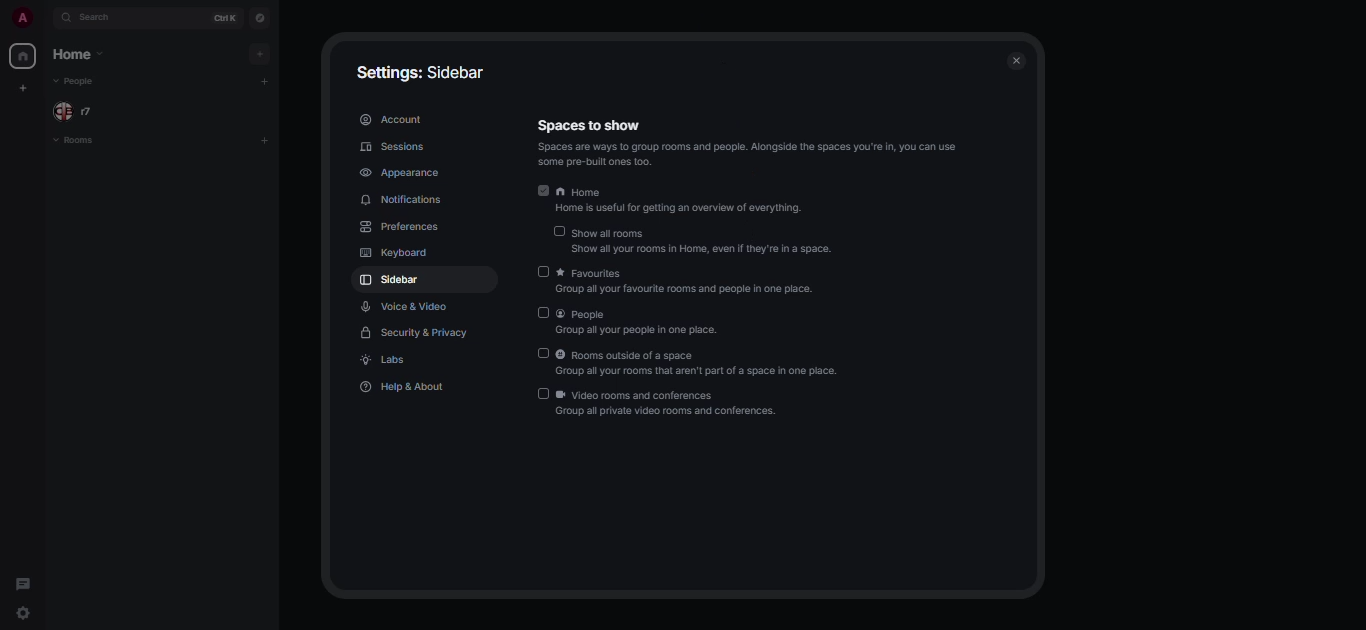 The height and width of the screenshot is (630, 1366). I want to click on disabled, so click(558, 232).